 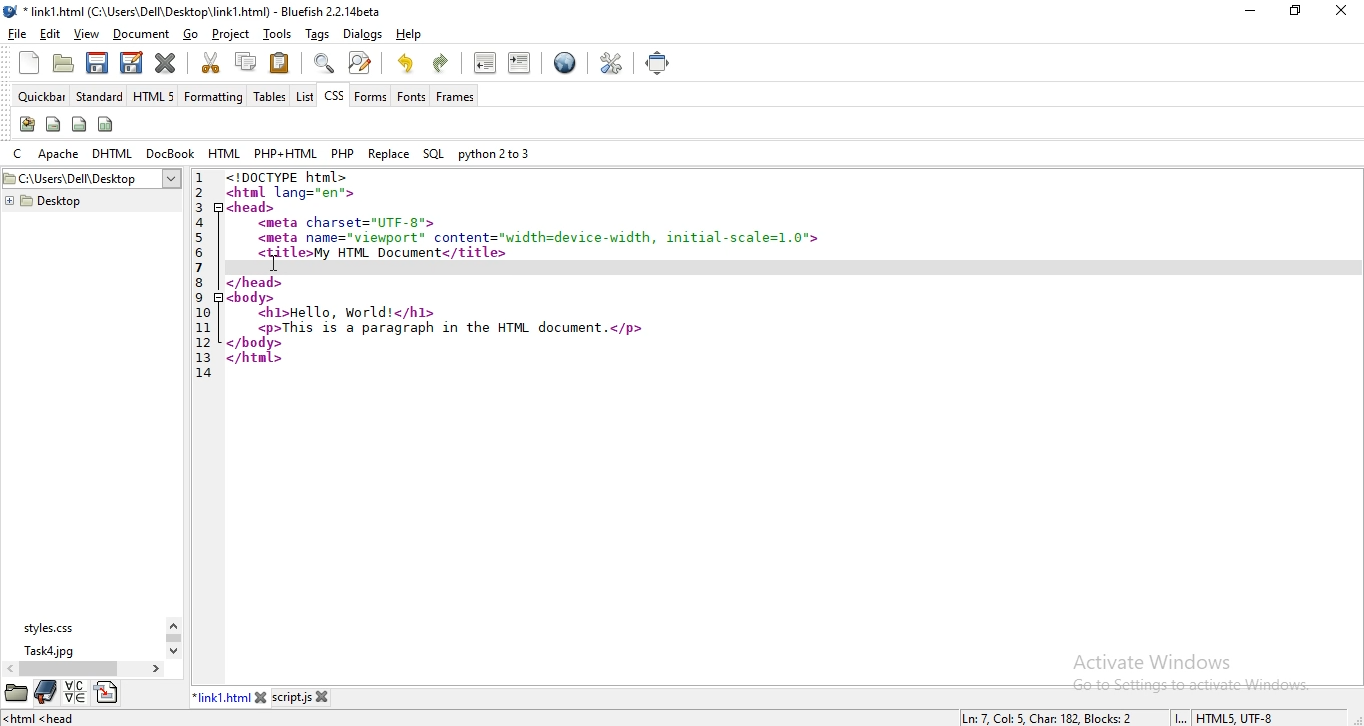 What do you see at coordinates (198, 178) in the screenshot?
I see `1` at bounding box center [198, 178].